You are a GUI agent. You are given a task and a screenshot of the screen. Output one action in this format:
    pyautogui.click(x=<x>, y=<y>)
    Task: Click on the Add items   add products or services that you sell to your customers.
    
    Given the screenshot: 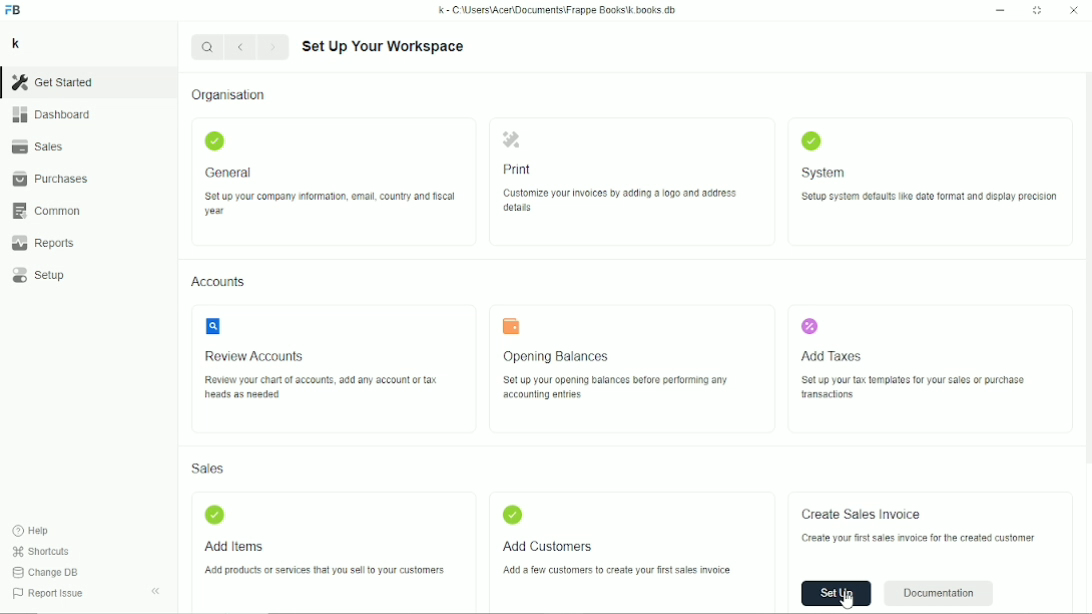 What is the action you would take?
    pyautogui.click(x=321, y=543)
    